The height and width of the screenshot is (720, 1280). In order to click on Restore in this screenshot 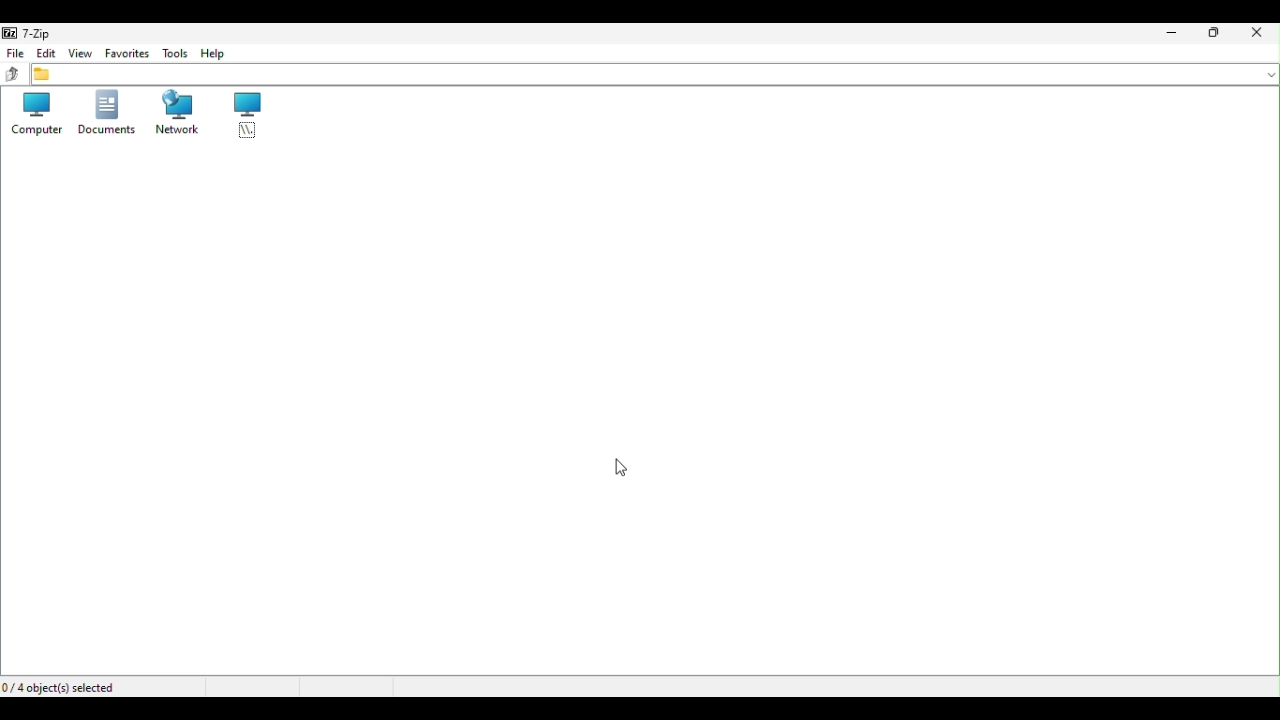, I will do `click(1217, 34)`.